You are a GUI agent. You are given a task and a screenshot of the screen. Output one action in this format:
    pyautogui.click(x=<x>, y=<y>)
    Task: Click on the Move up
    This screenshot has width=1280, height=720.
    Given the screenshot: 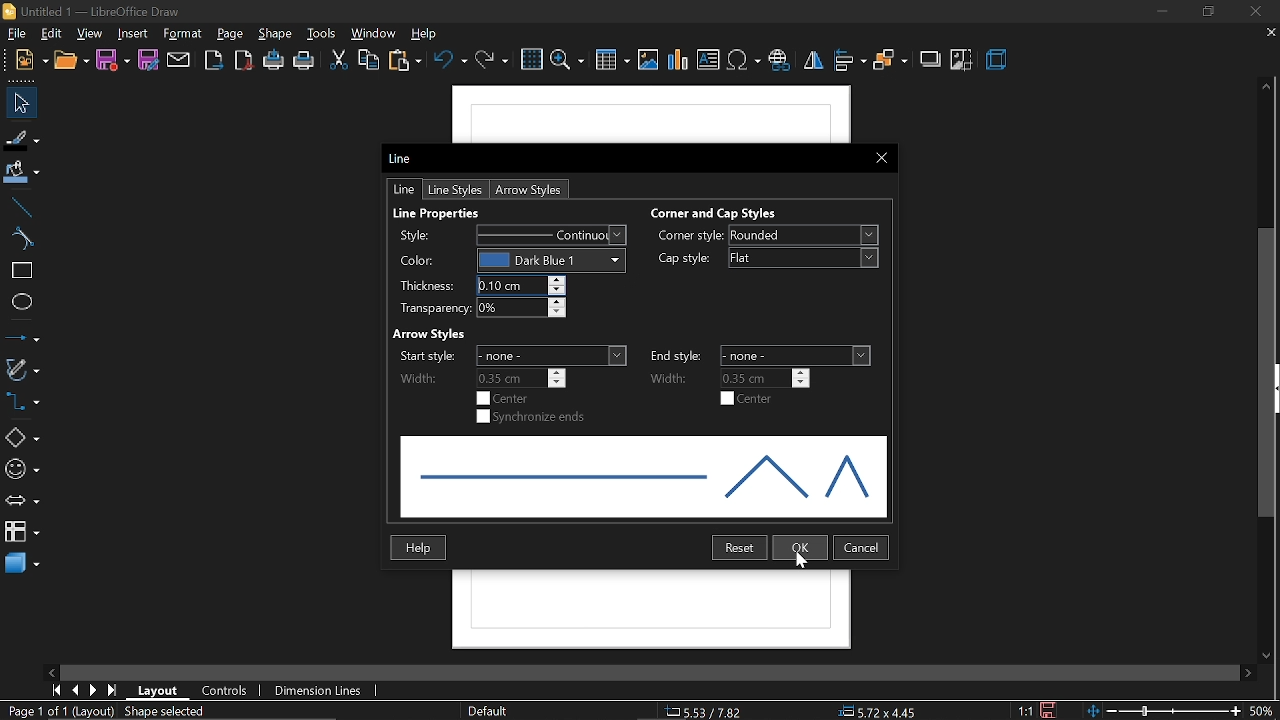 What is the action you would take?
    pyautogui.click(x=1267, y=85)
    